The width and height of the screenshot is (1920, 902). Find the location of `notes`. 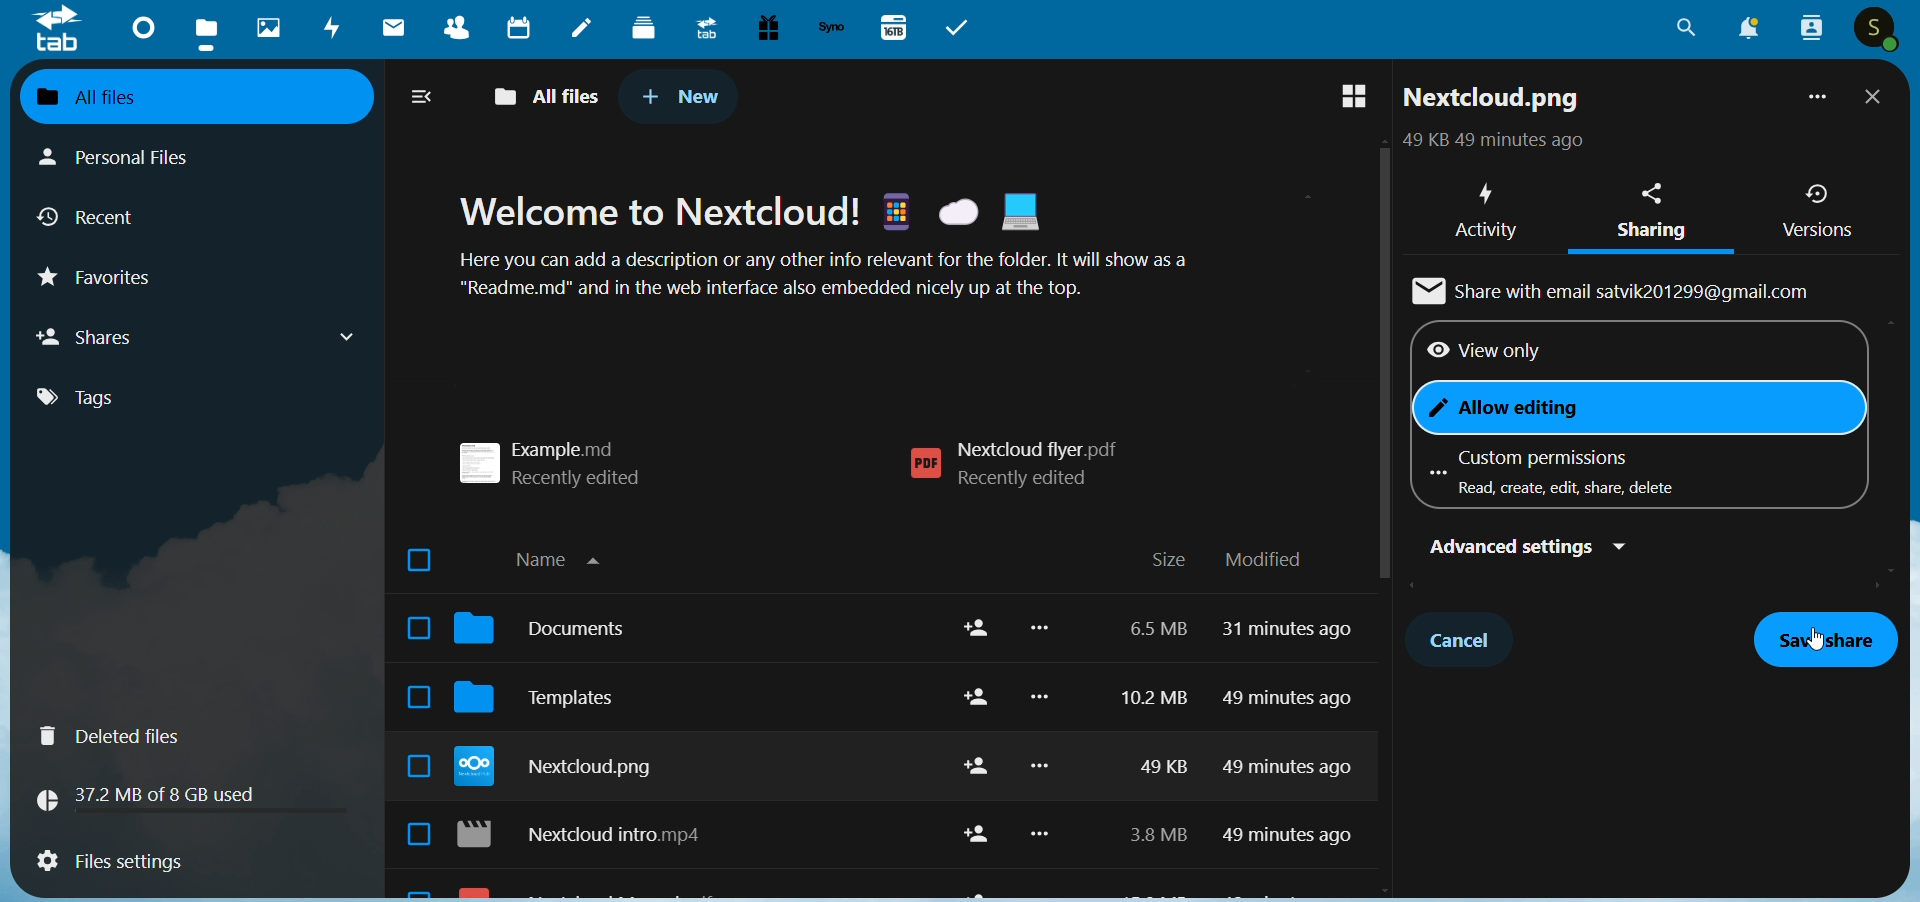

notes is located at coordinates (582, 30).